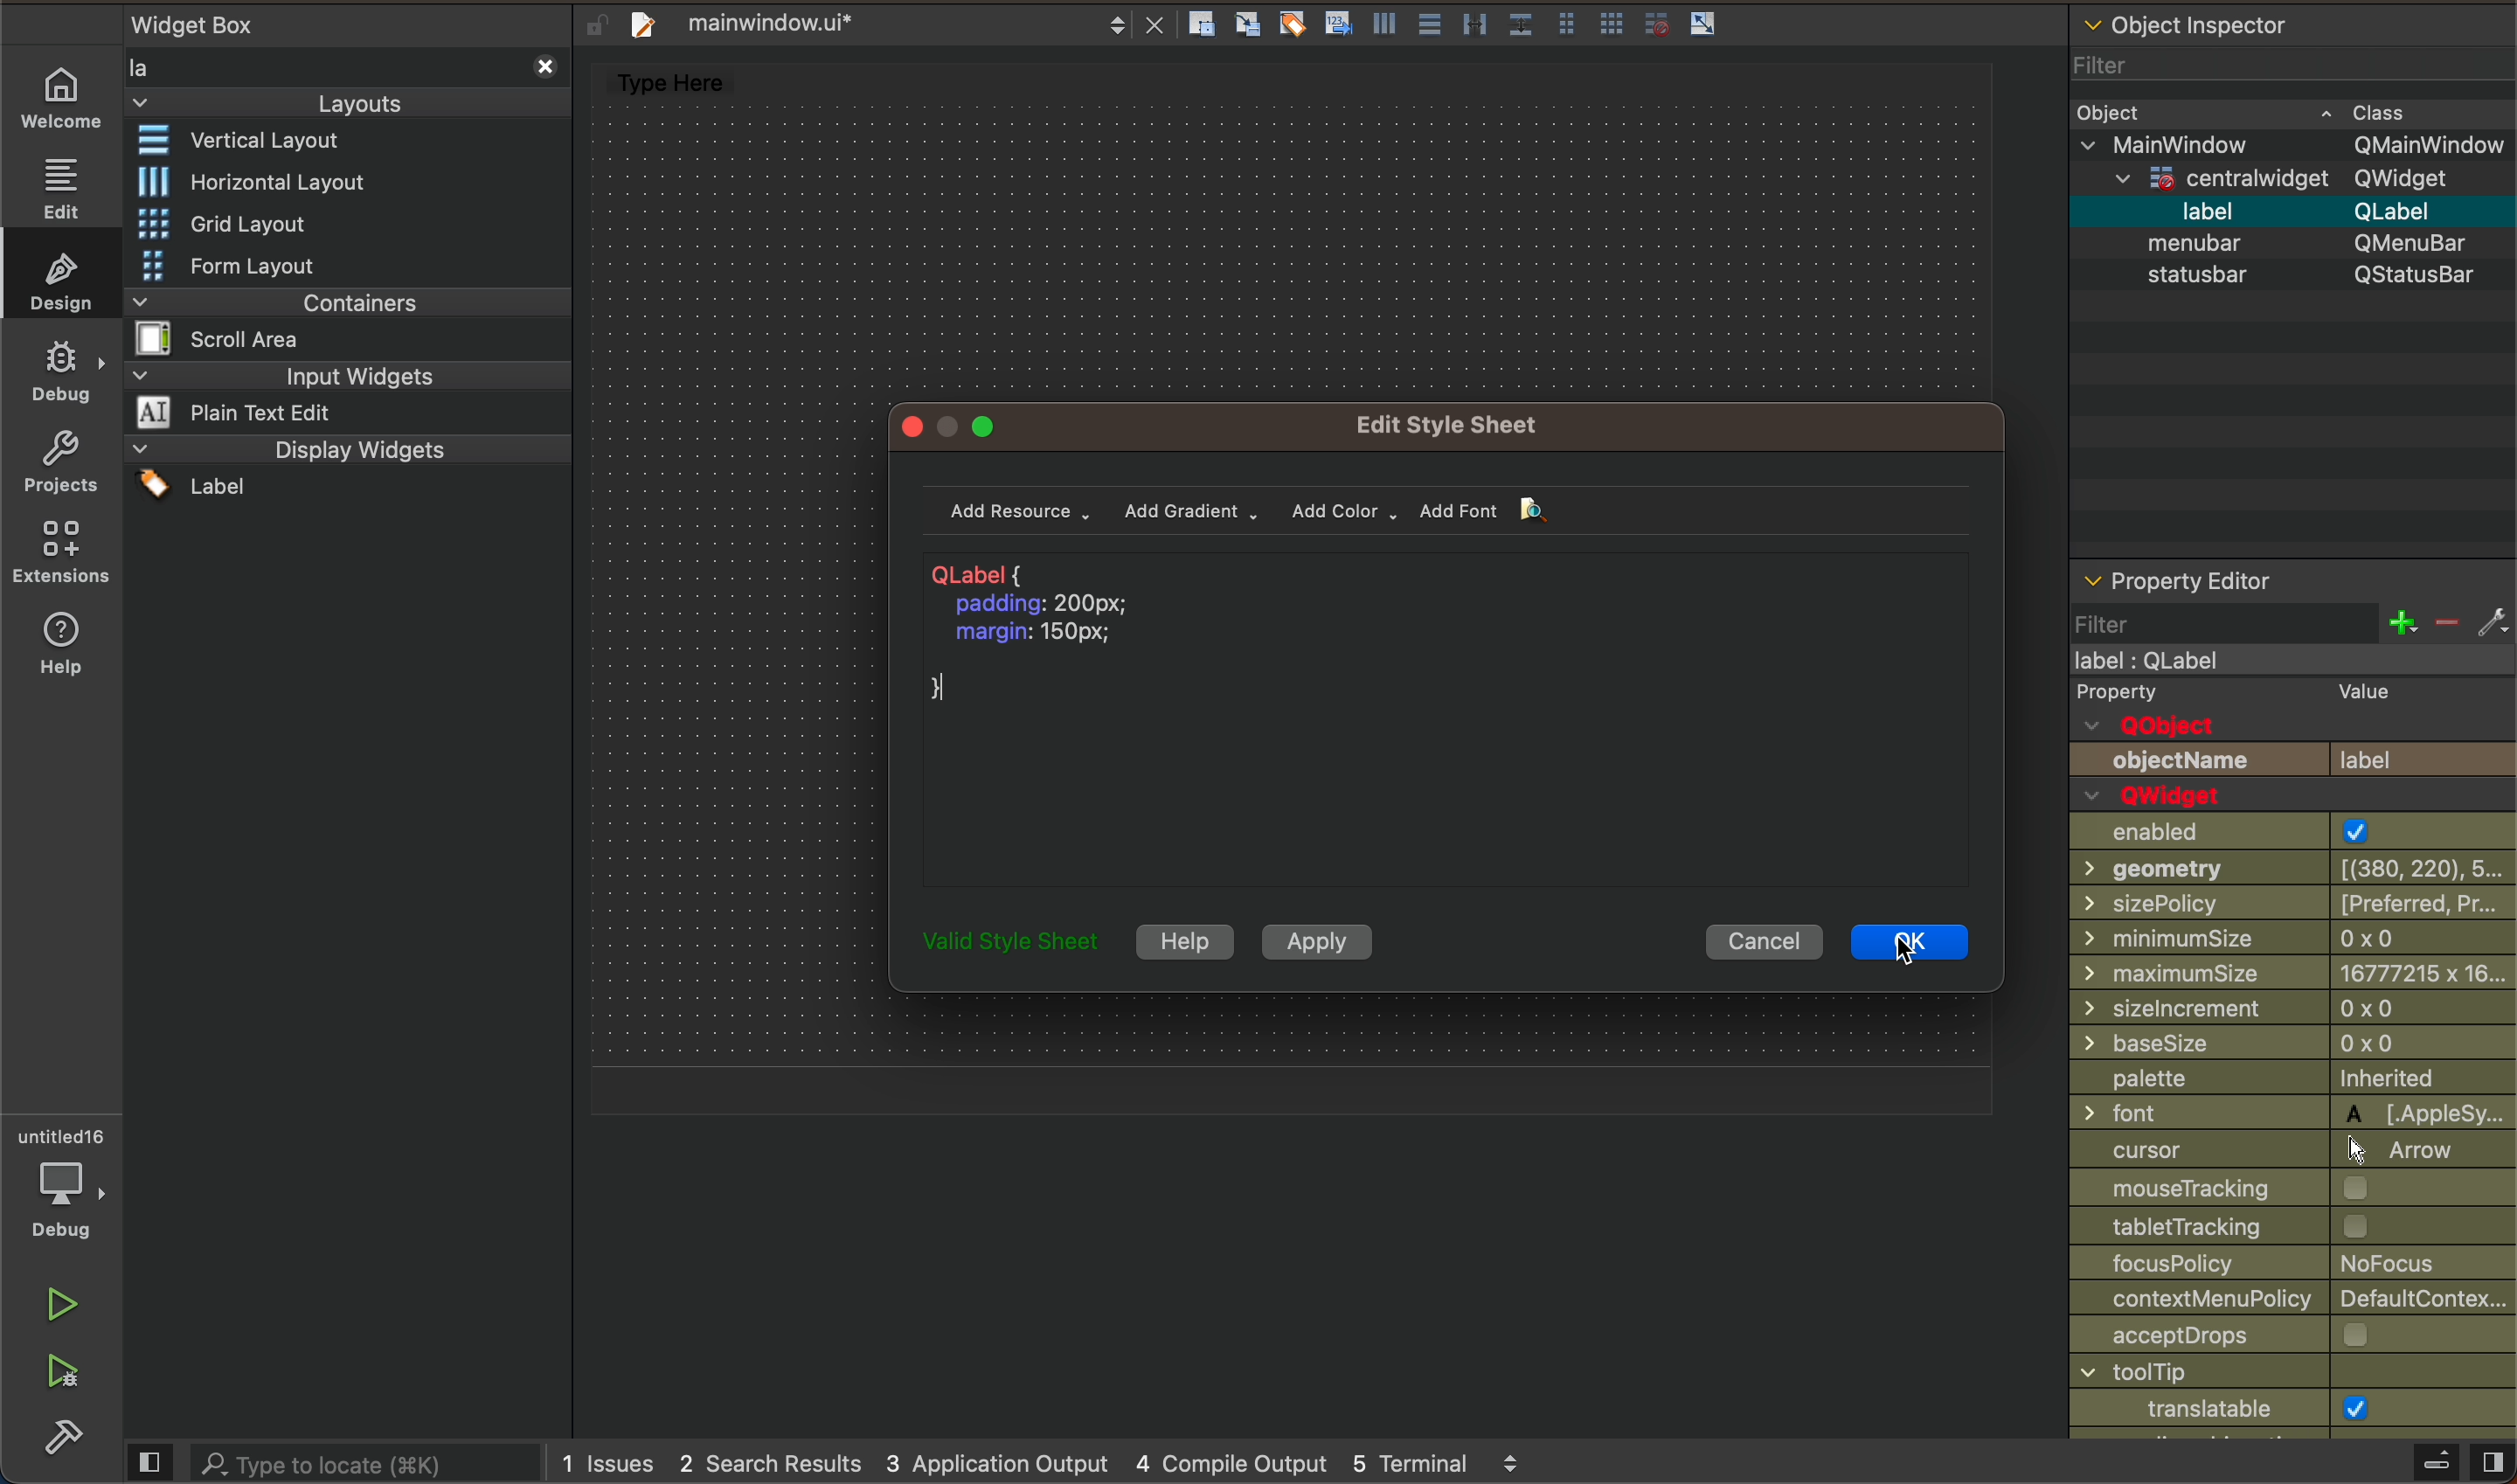 This screenshot has width=2517, height=1484. Describe the element at coordinates (1766, 945) in the screenshot. I see `cancel` at that location.